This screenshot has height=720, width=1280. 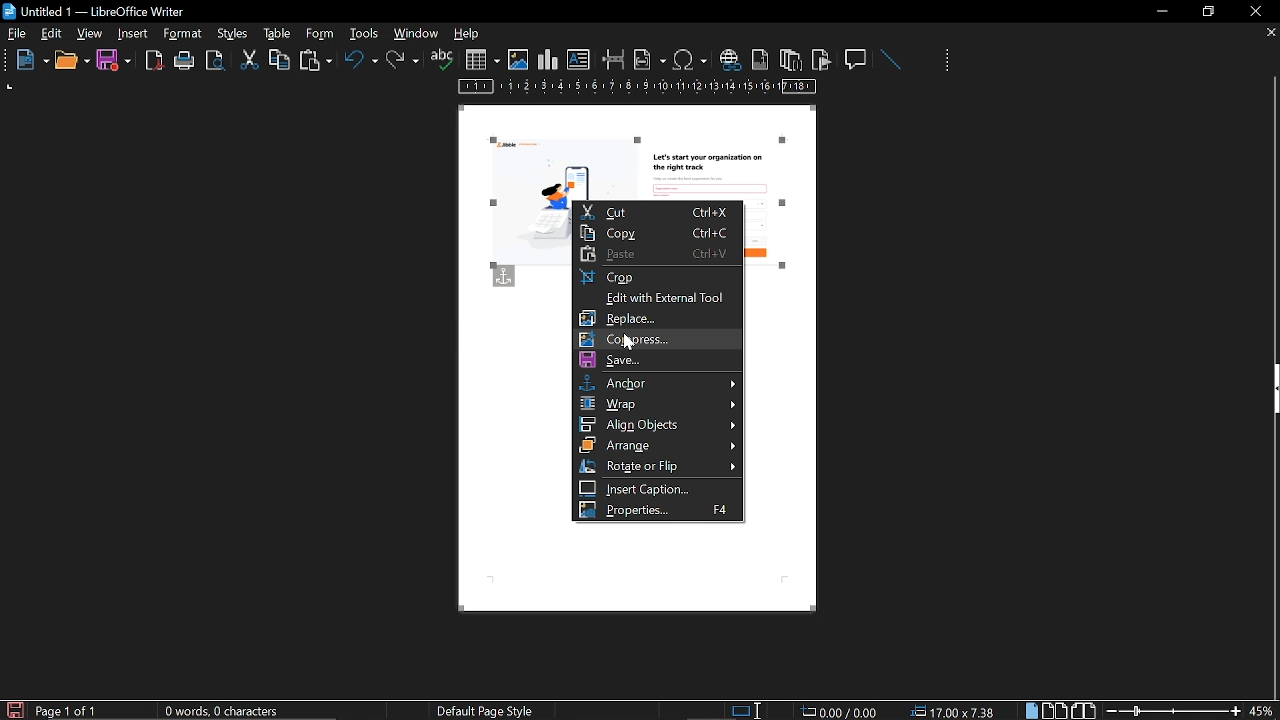 What do you see at coordinates (790, 59) in the screenshot?
I see `insert endnote` at bounding box center [790, 59].